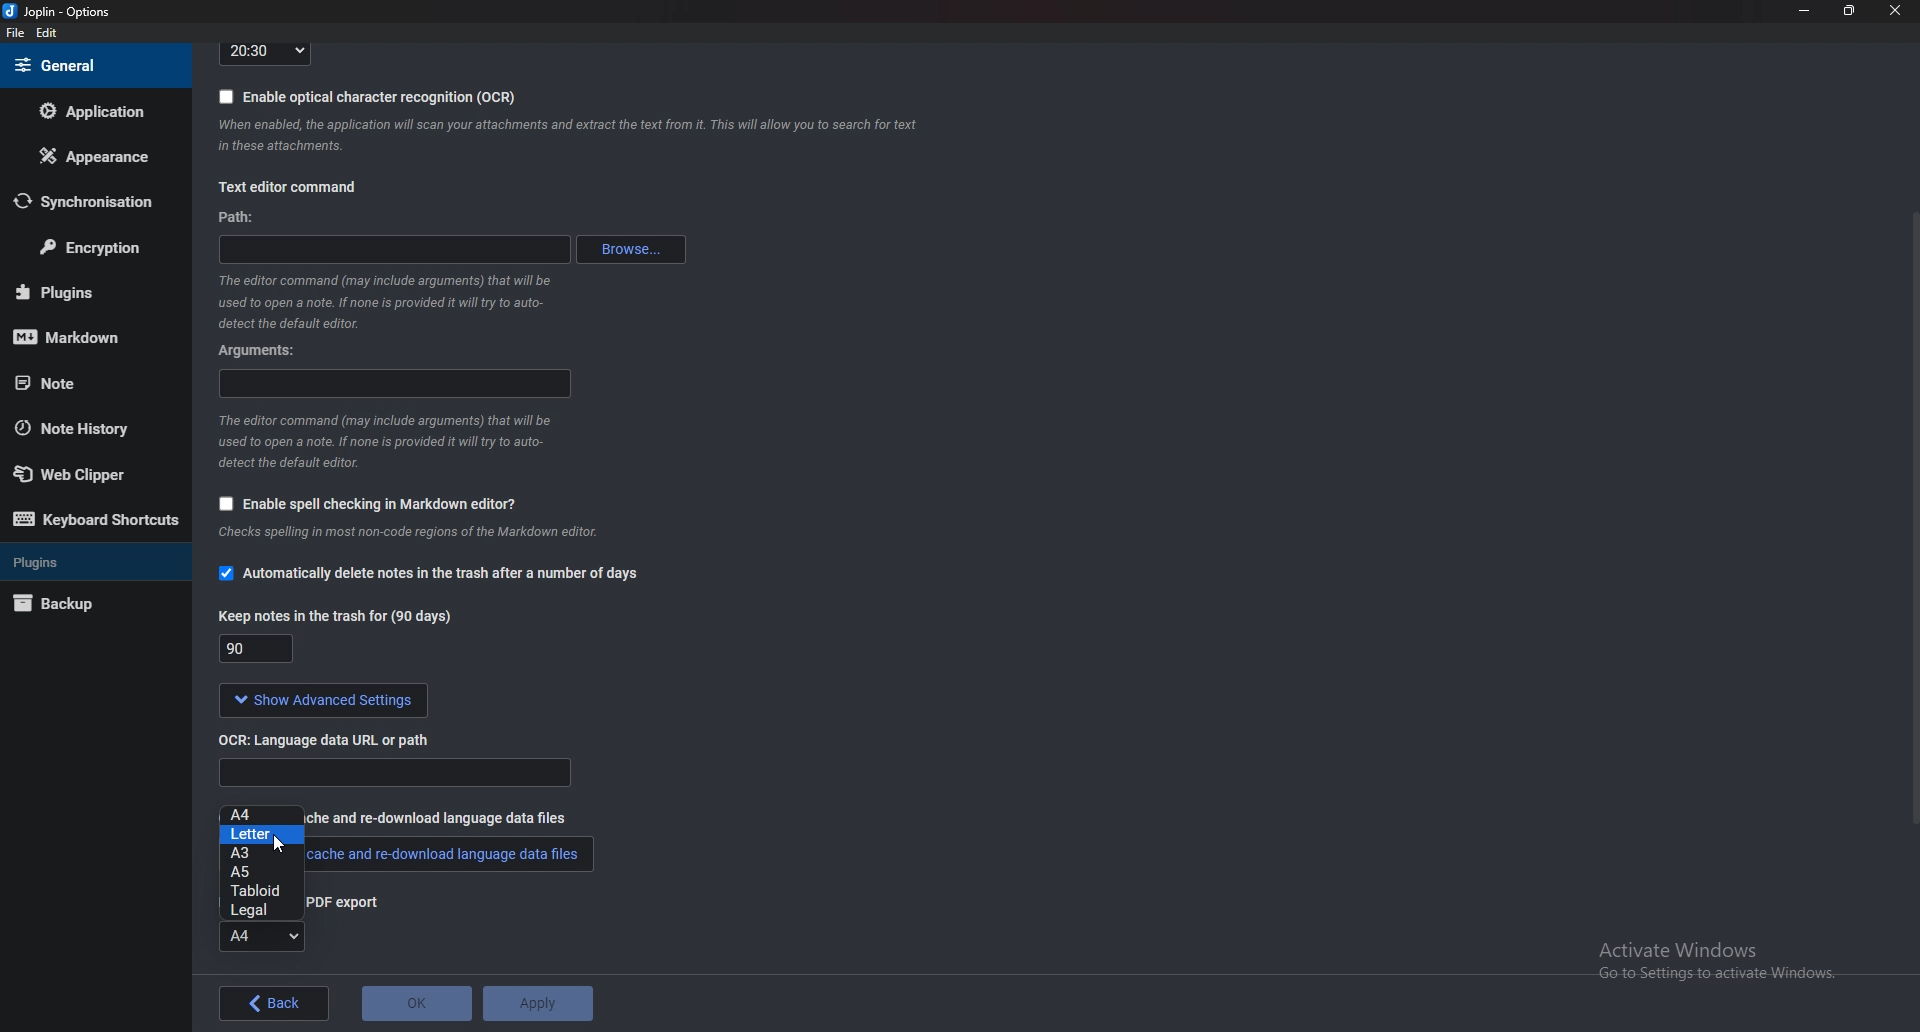 This screenshot has width=1920, height=1032. Describe the element at coordinates (287, 189) in the screenshot. I see `text editor command` at that location.